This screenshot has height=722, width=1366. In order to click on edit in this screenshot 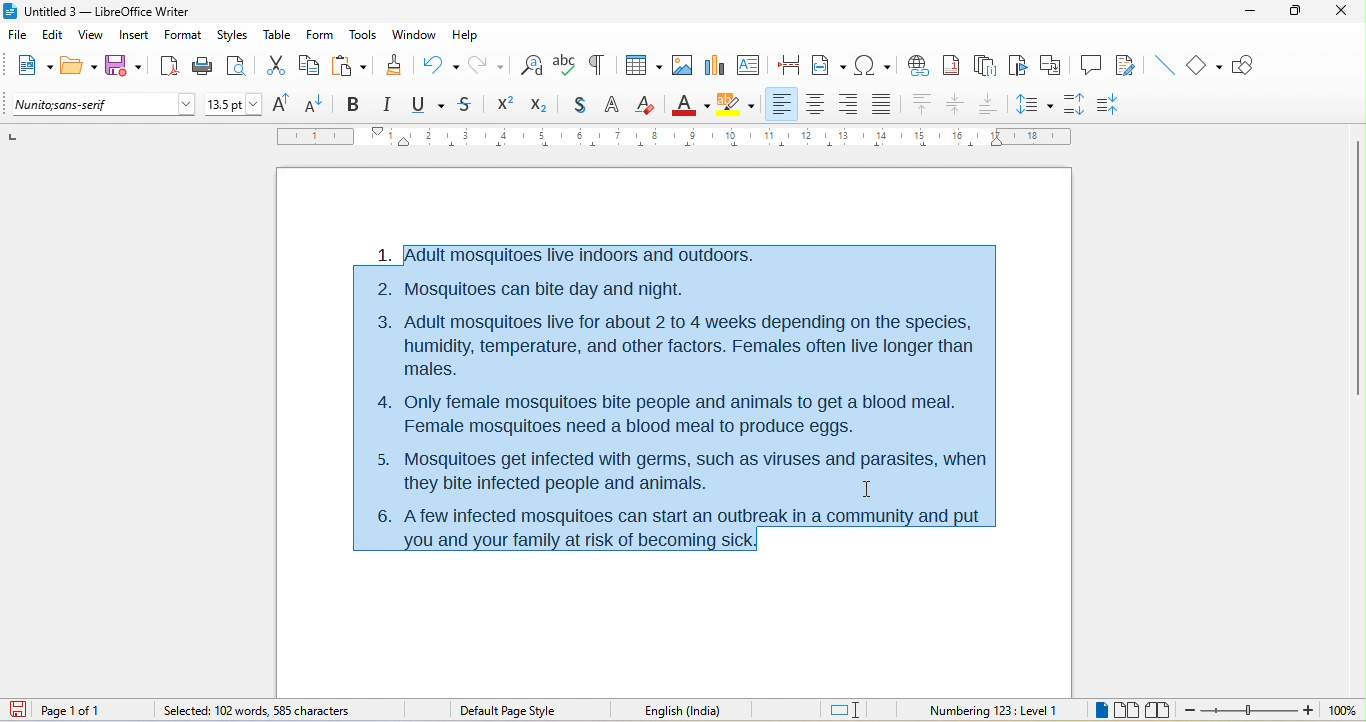, I will do `click(53, 36)`.